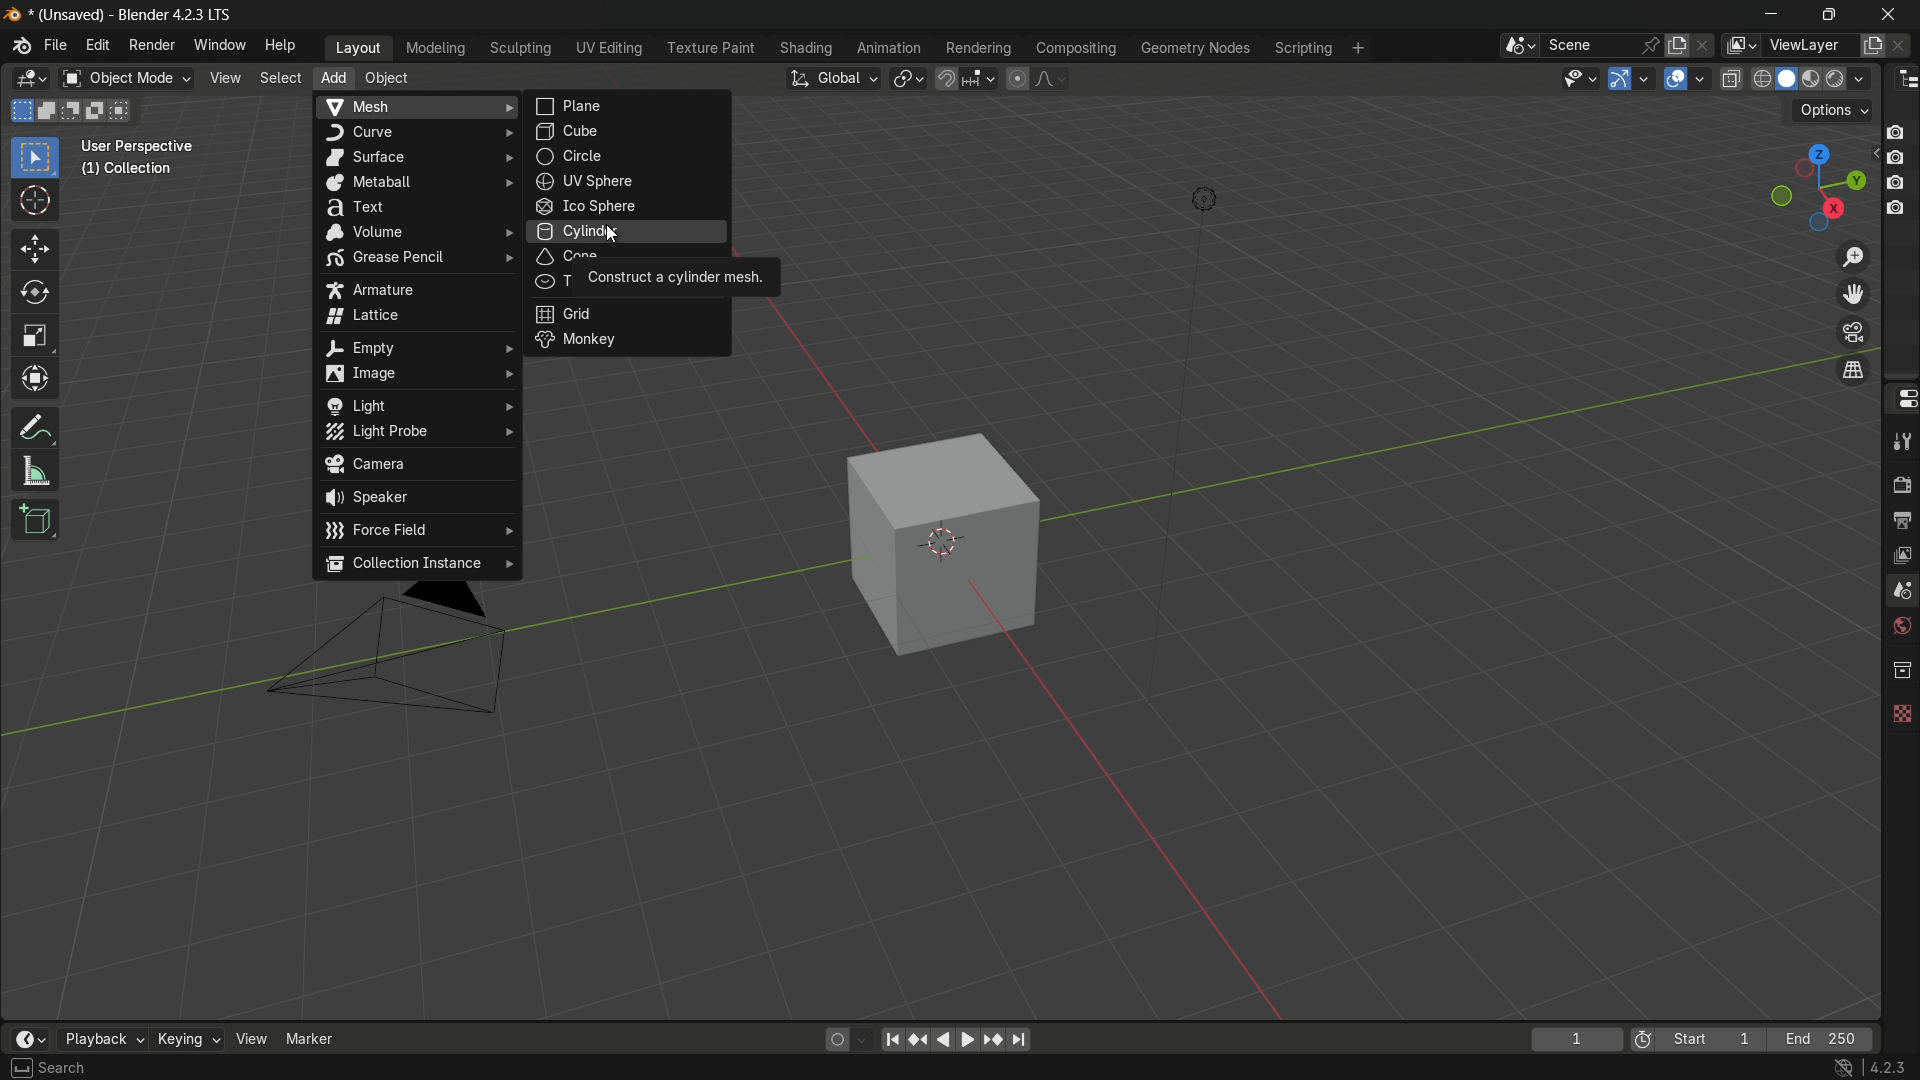  Describe the element at coordinates (1898, 483) in the screenshot. I see `render` at that location.